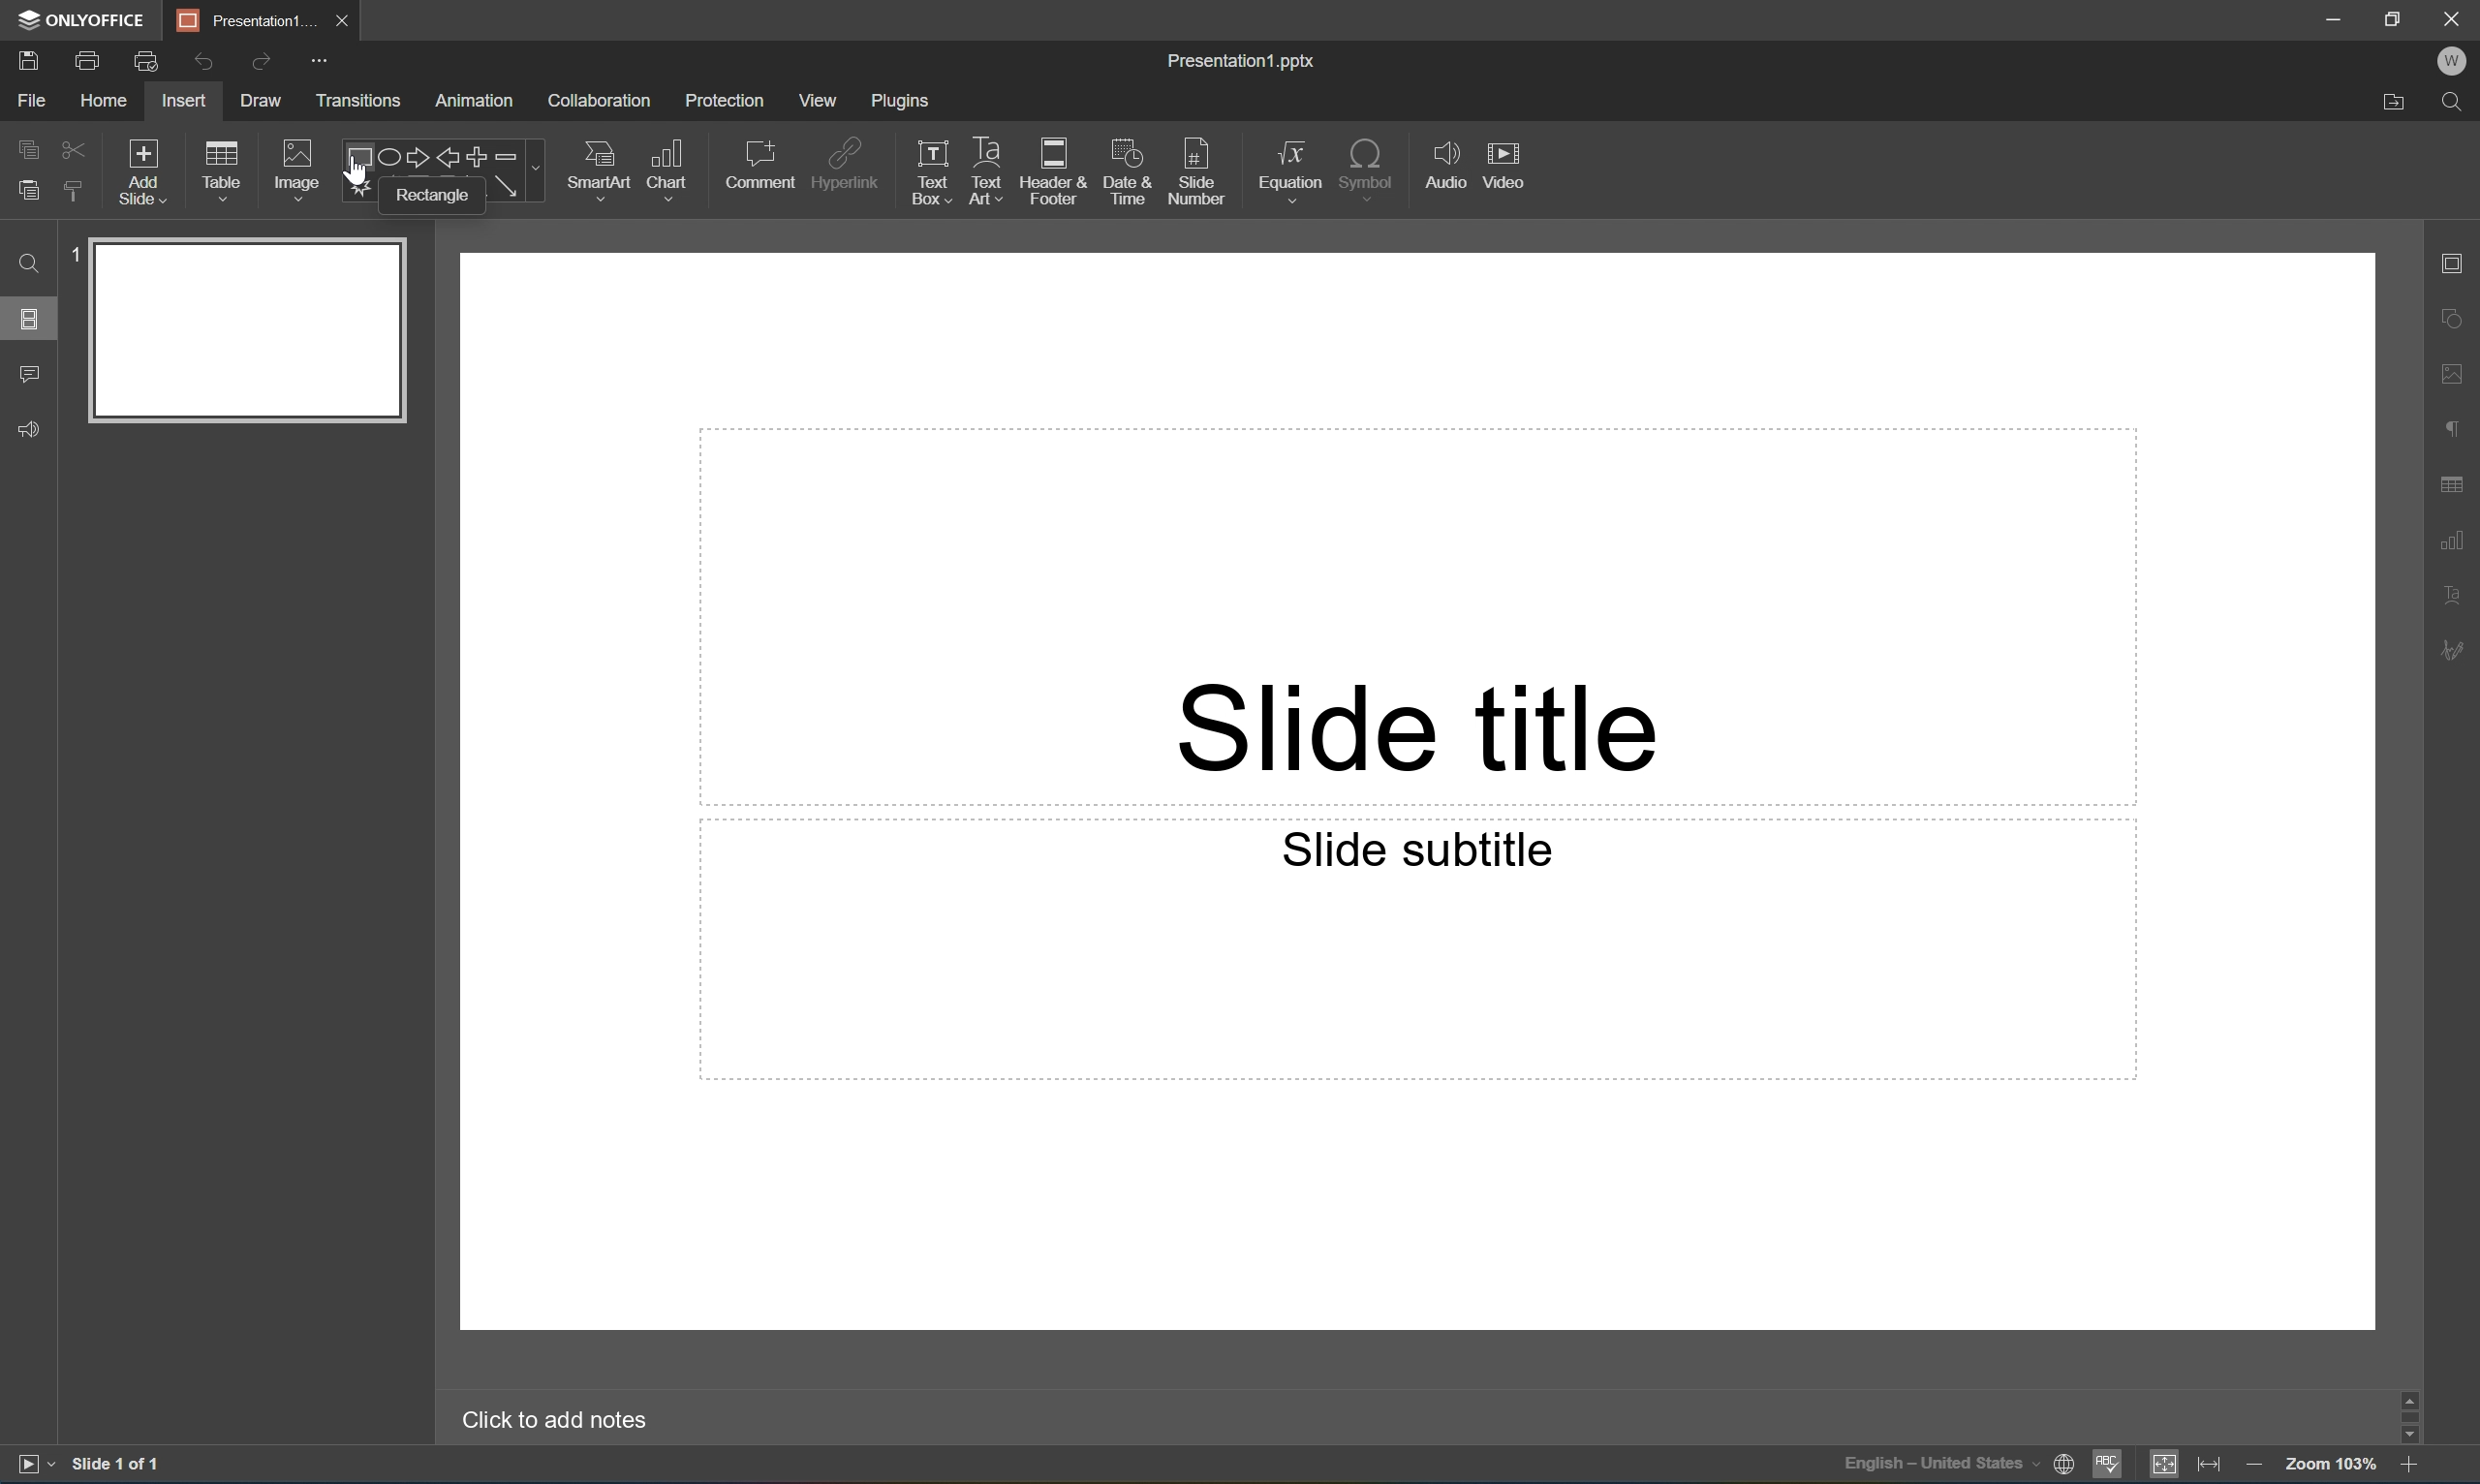 The width and height of the screenshot is (2480, 1484). What do you see at coordinates (2212, 1463) in the screenshot?
I see `Fit to width` at bounding box center [2212, 1463].